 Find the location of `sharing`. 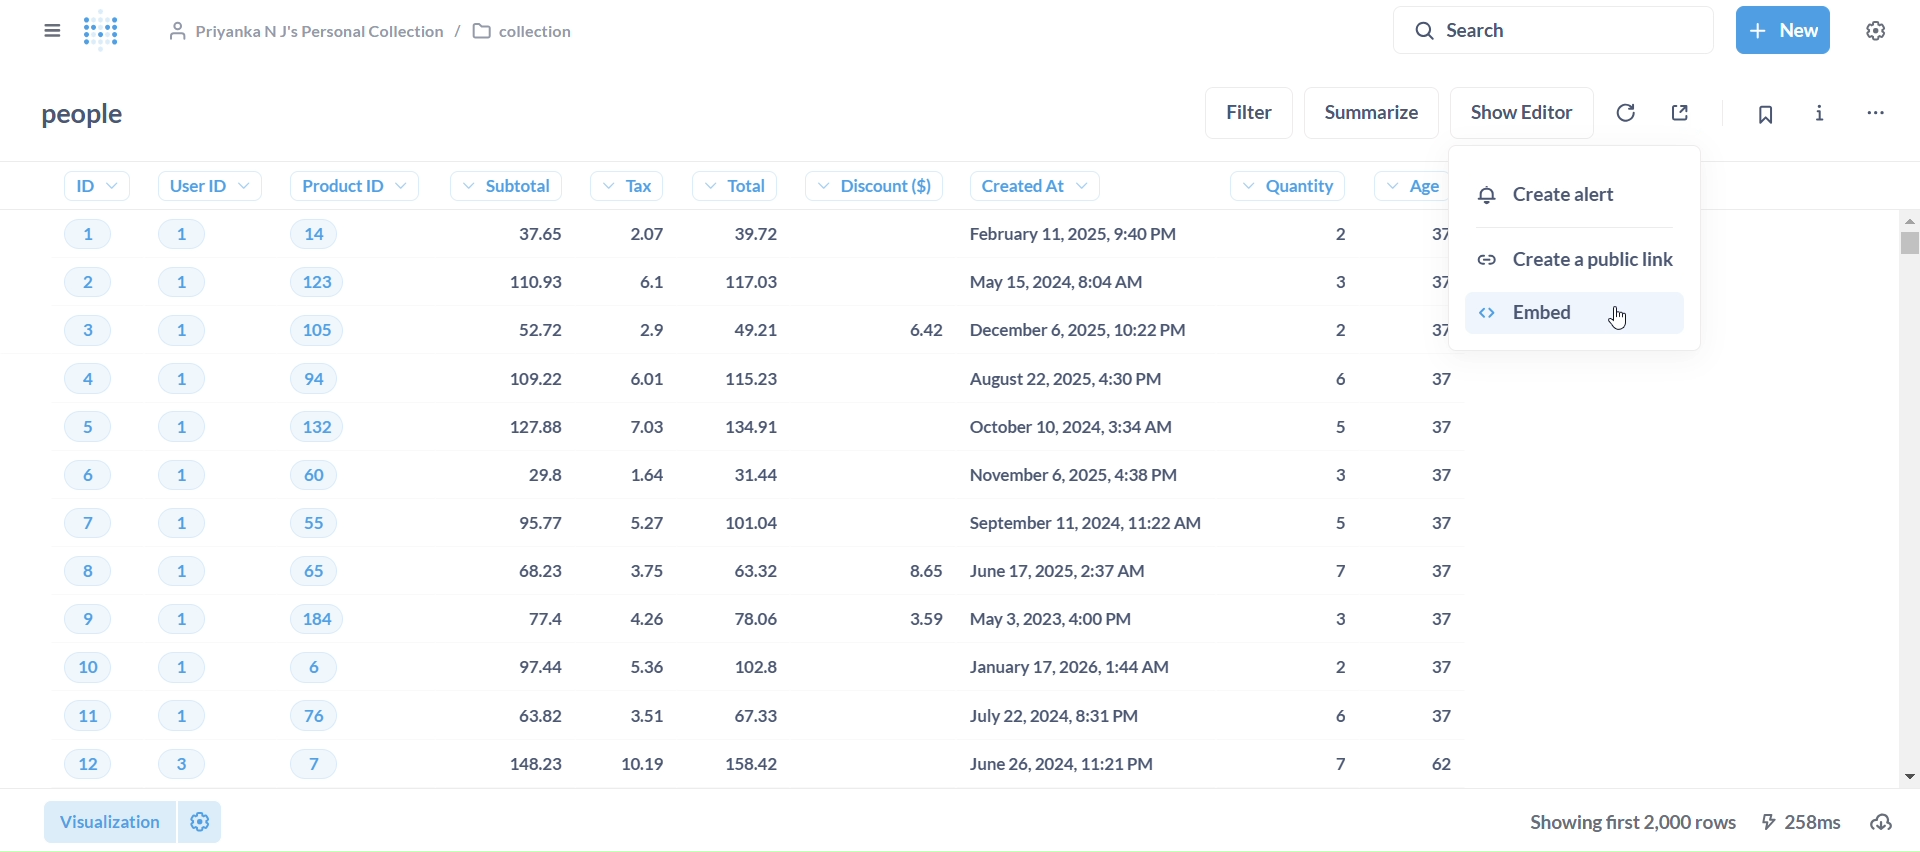

sharing is located at coordinates (1677, 114).